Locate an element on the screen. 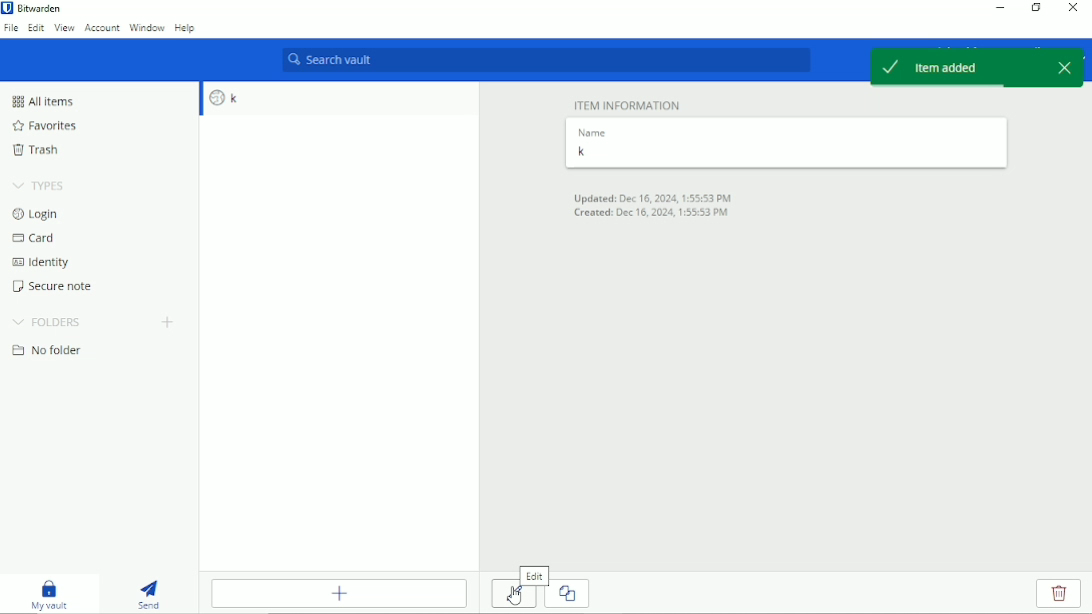 The image size is (1092, 614). My vault is located at coordinates (48, 595).